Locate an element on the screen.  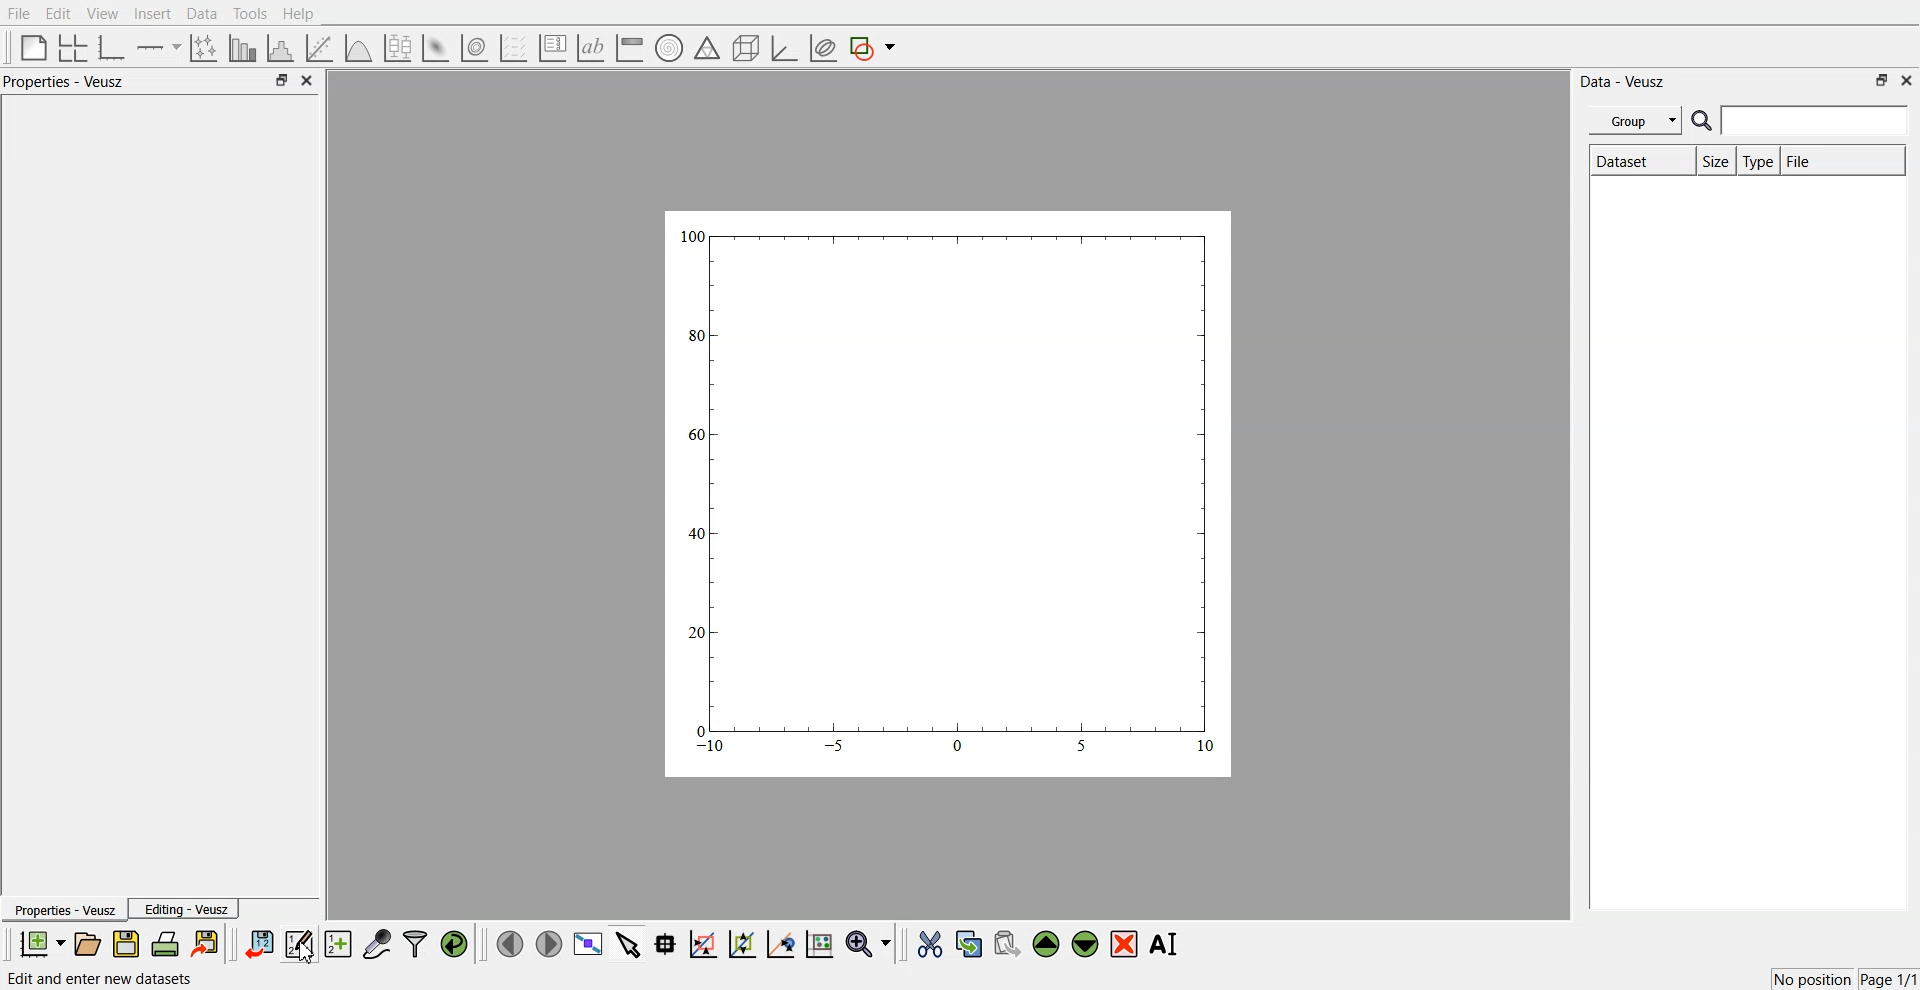
Tools is located at coordinates (248, 13).